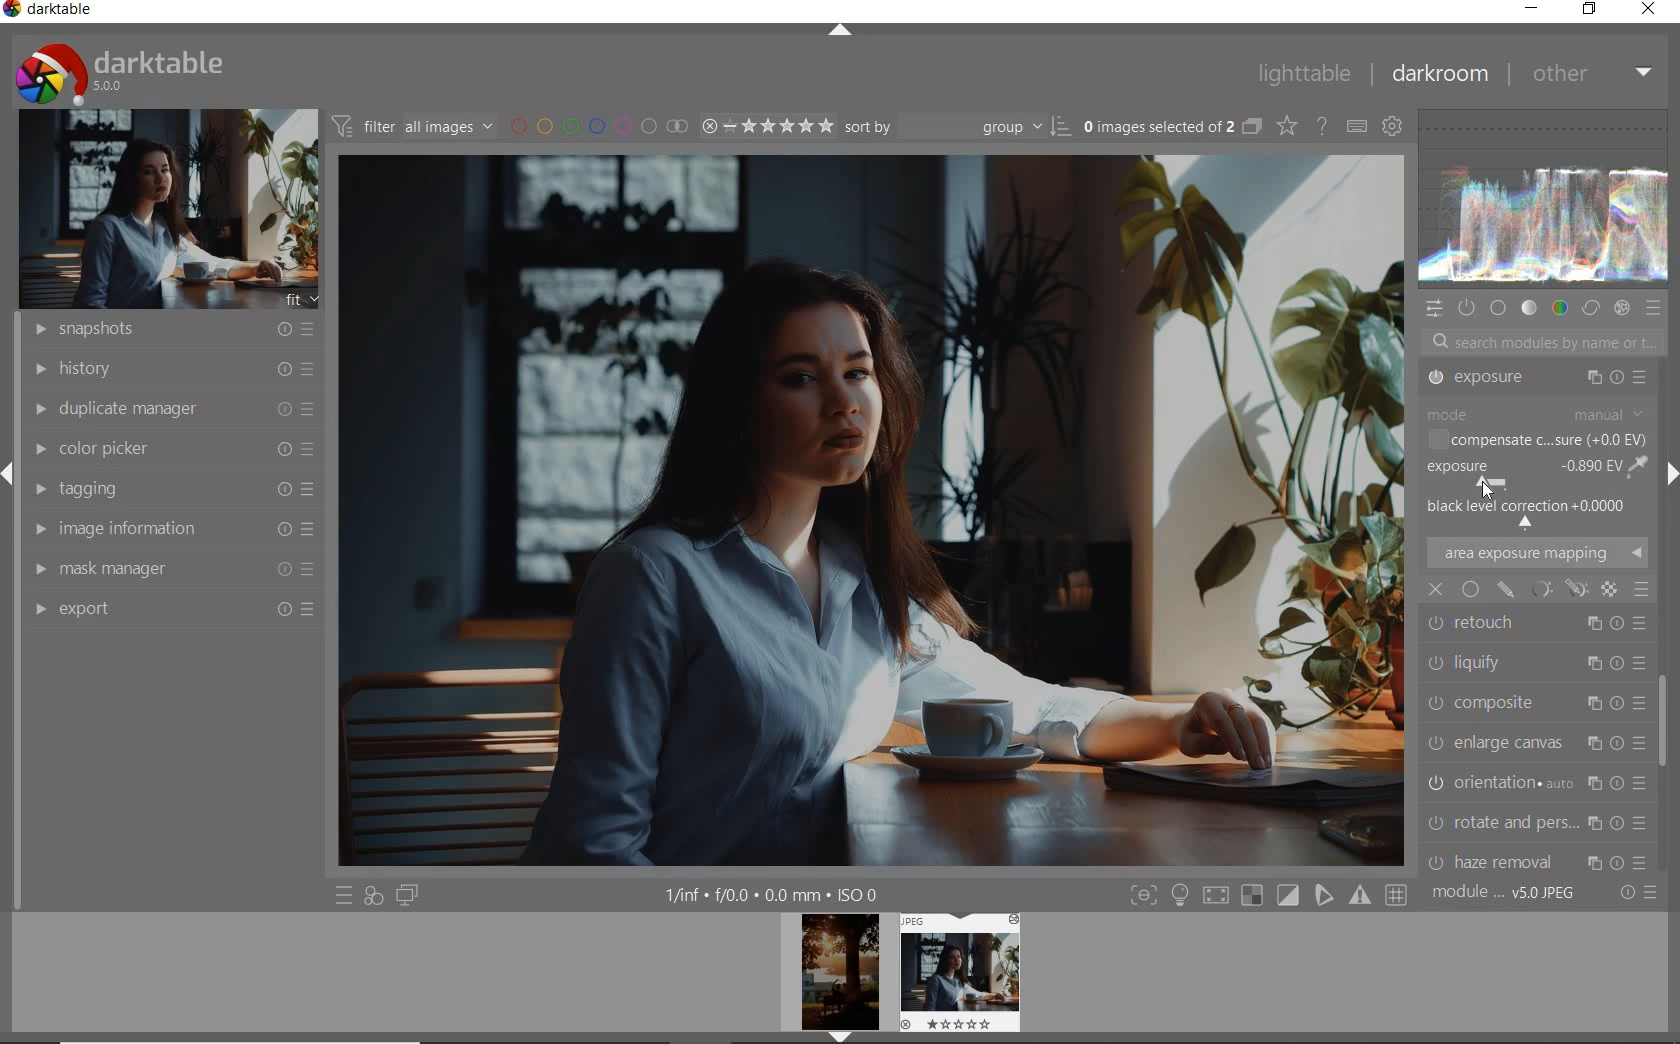 The height and width of the screenshot is (1044, 1680). I want to click on COLOR PICKER, so click(175, 445).